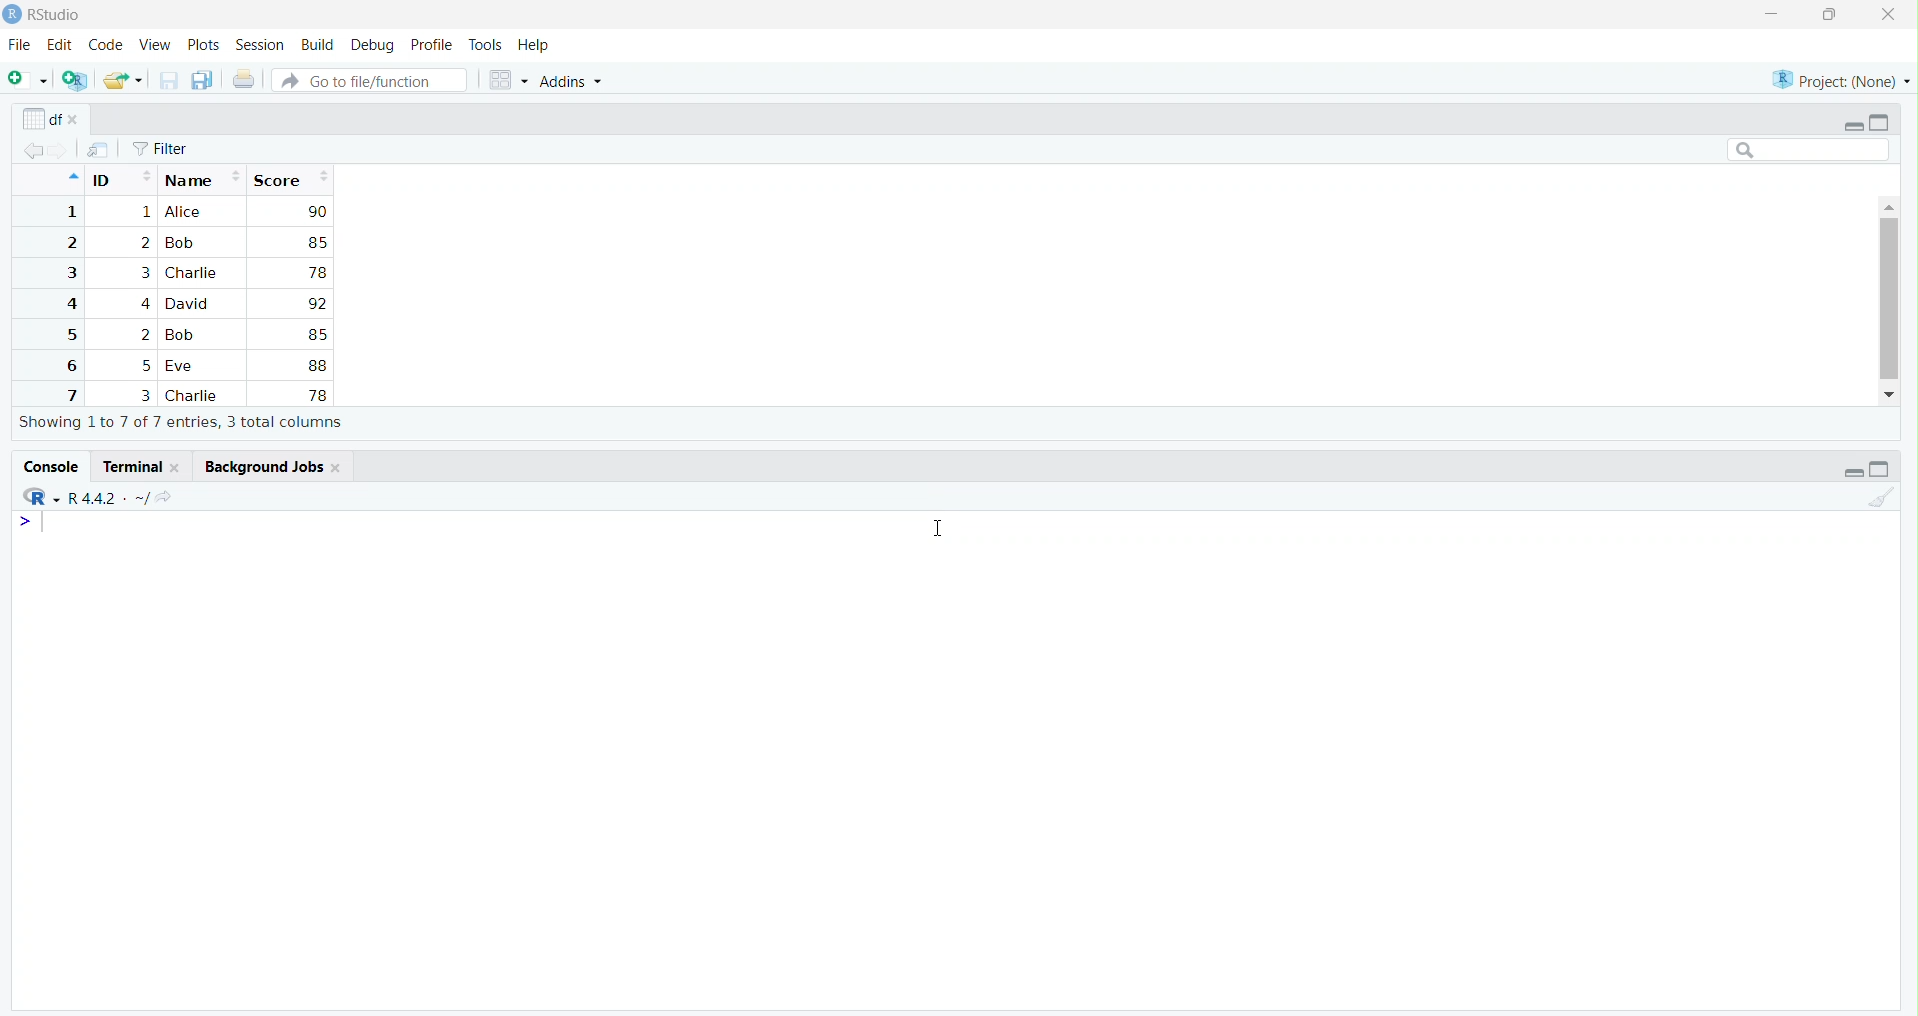 The image size is (1918, 1016). I want to click on 3, so click(142, 273).